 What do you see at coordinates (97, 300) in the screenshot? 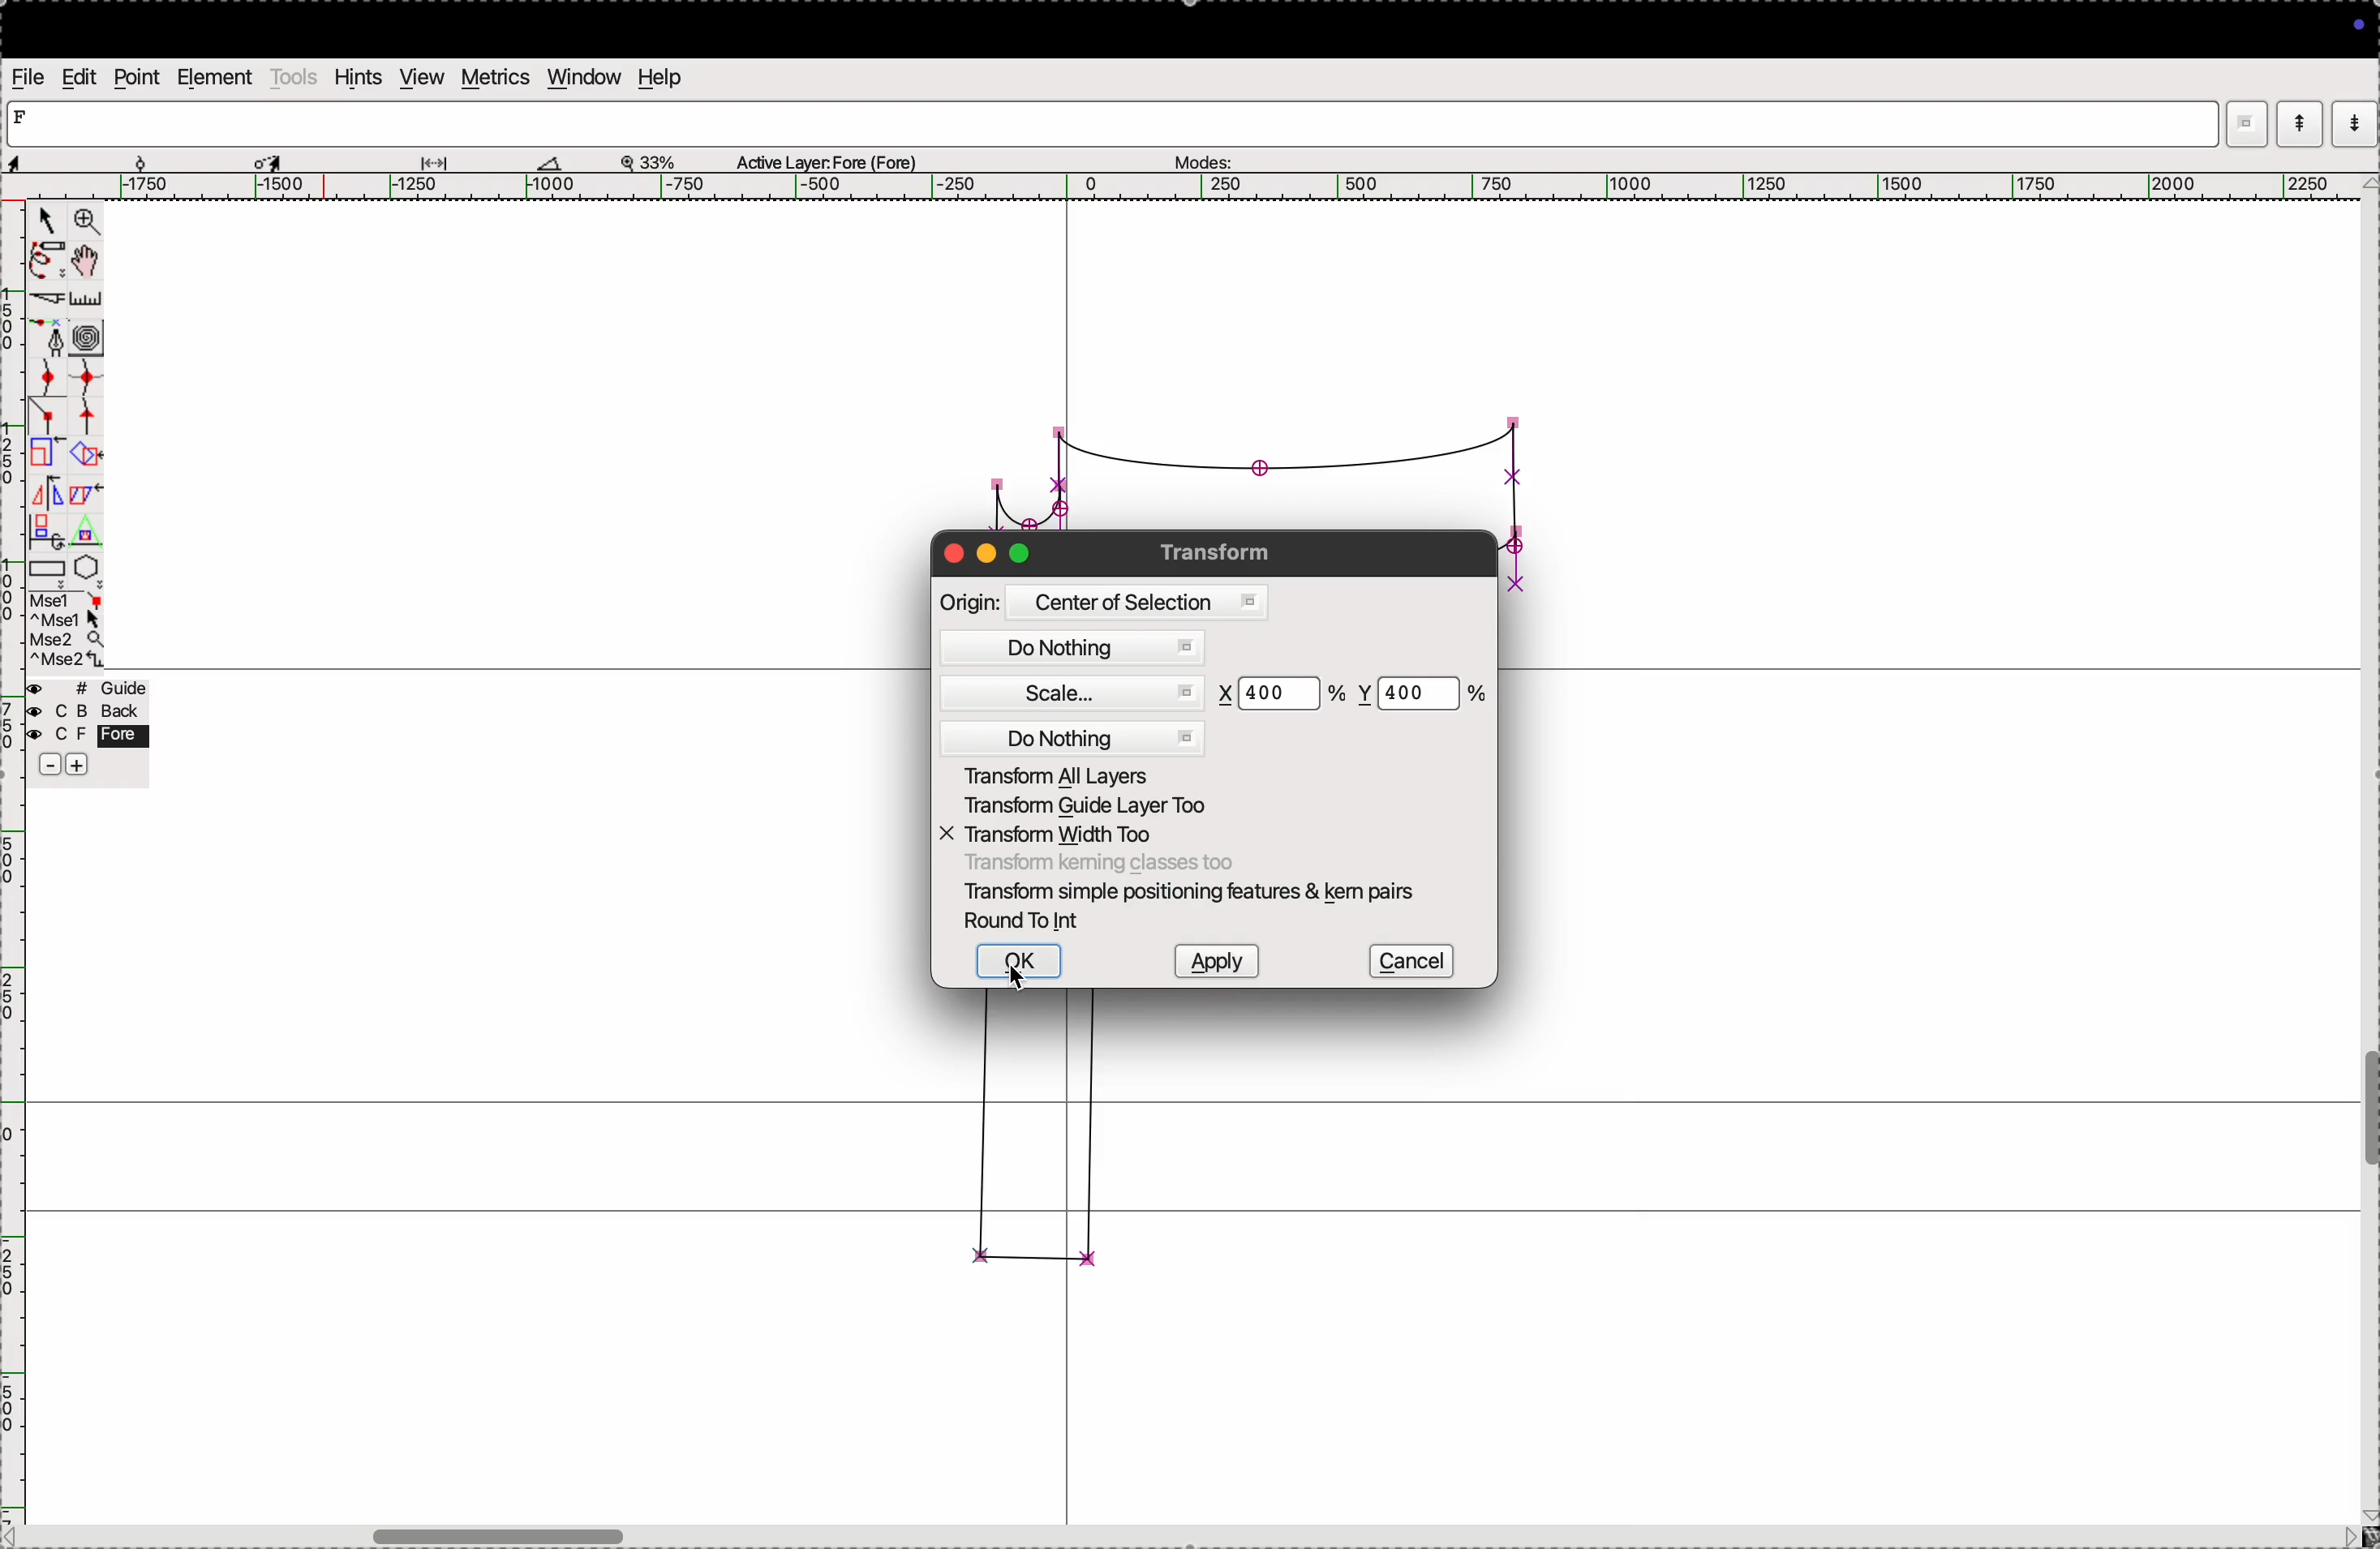
I see `ruler` at bounding box center [97, 300].